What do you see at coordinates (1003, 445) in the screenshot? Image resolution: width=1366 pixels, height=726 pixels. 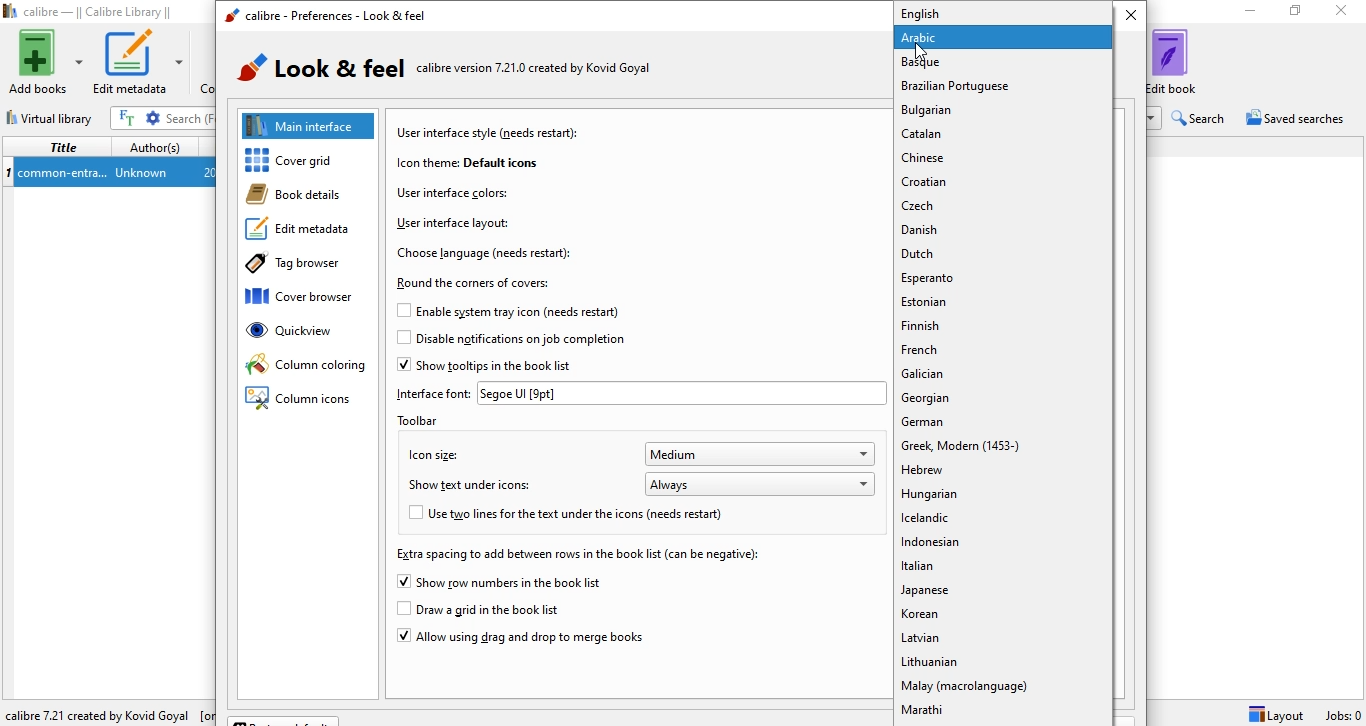 I see `greek, modern (1453-)` at bounding box center [1003, 445].